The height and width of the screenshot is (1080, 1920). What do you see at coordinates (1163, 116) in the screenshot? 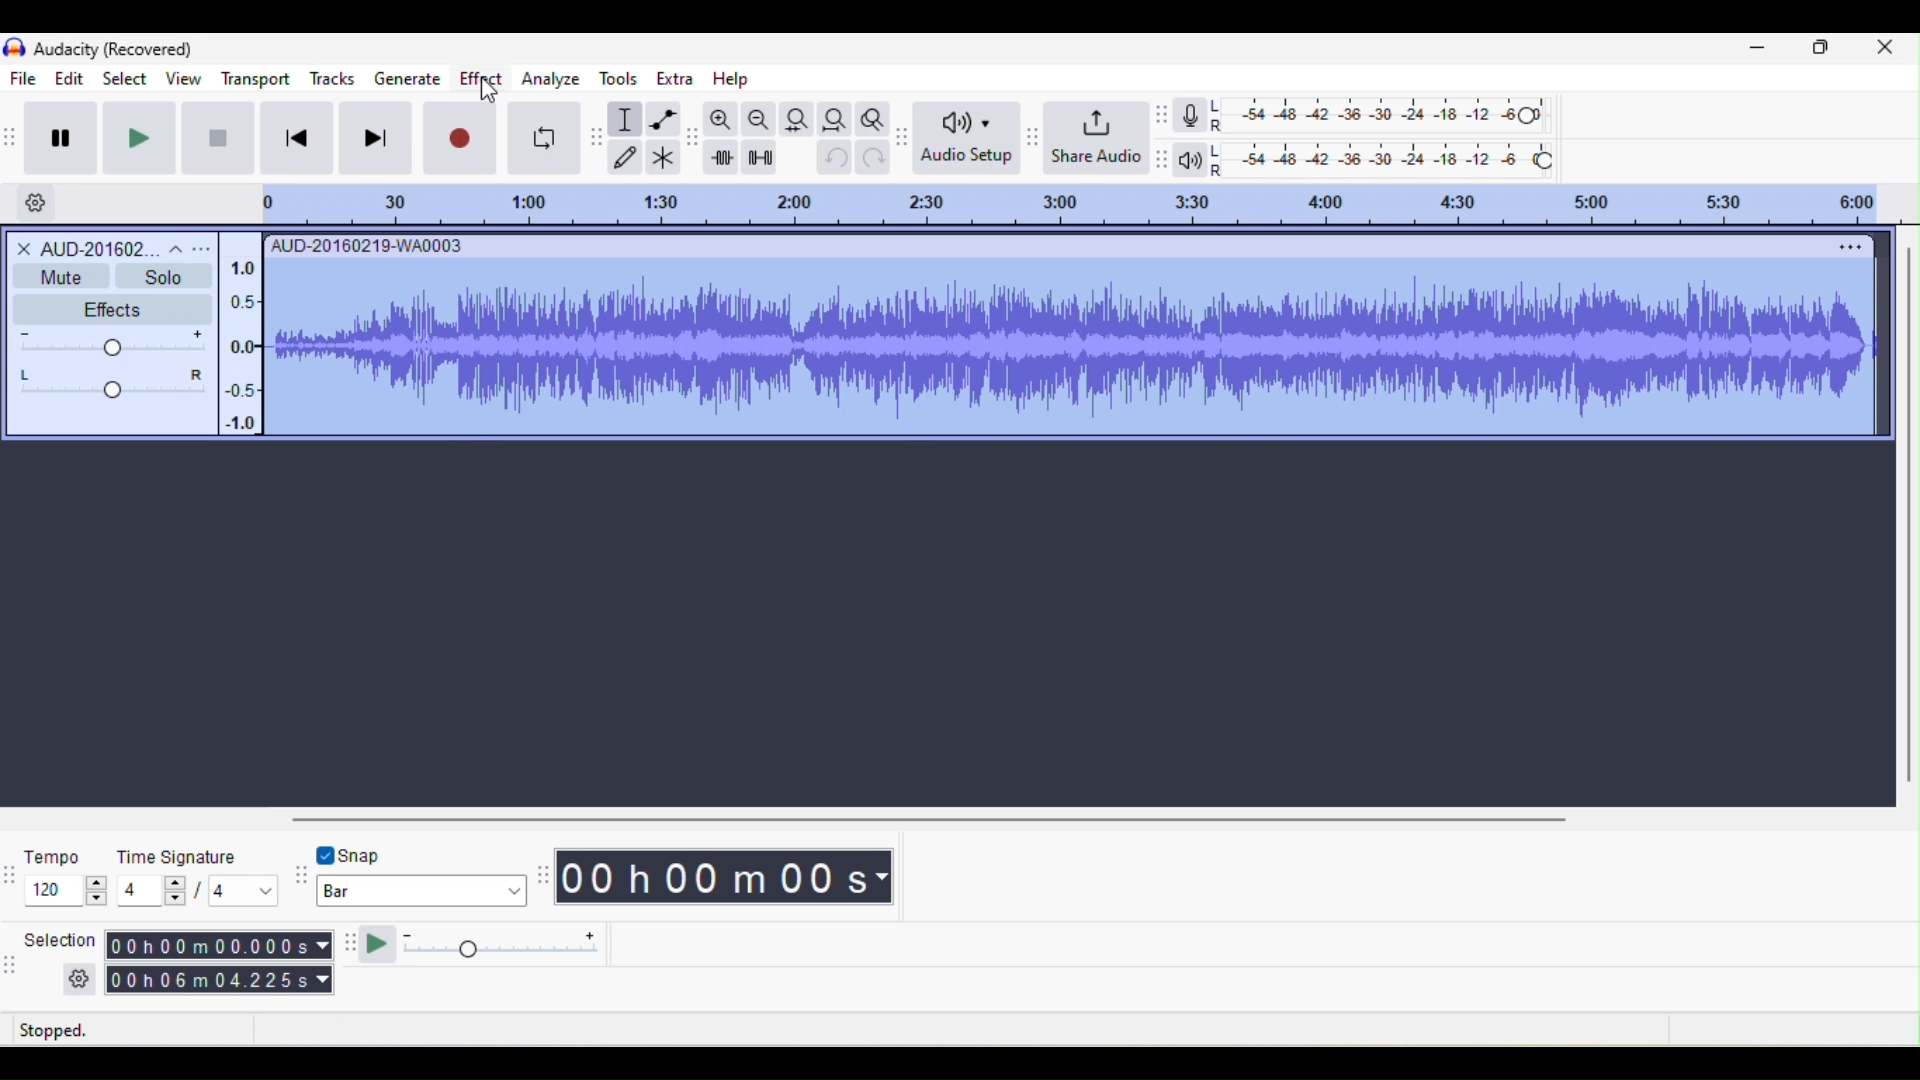
I see `audacity recording meter toolbar` at bounding box center [1163, 116].